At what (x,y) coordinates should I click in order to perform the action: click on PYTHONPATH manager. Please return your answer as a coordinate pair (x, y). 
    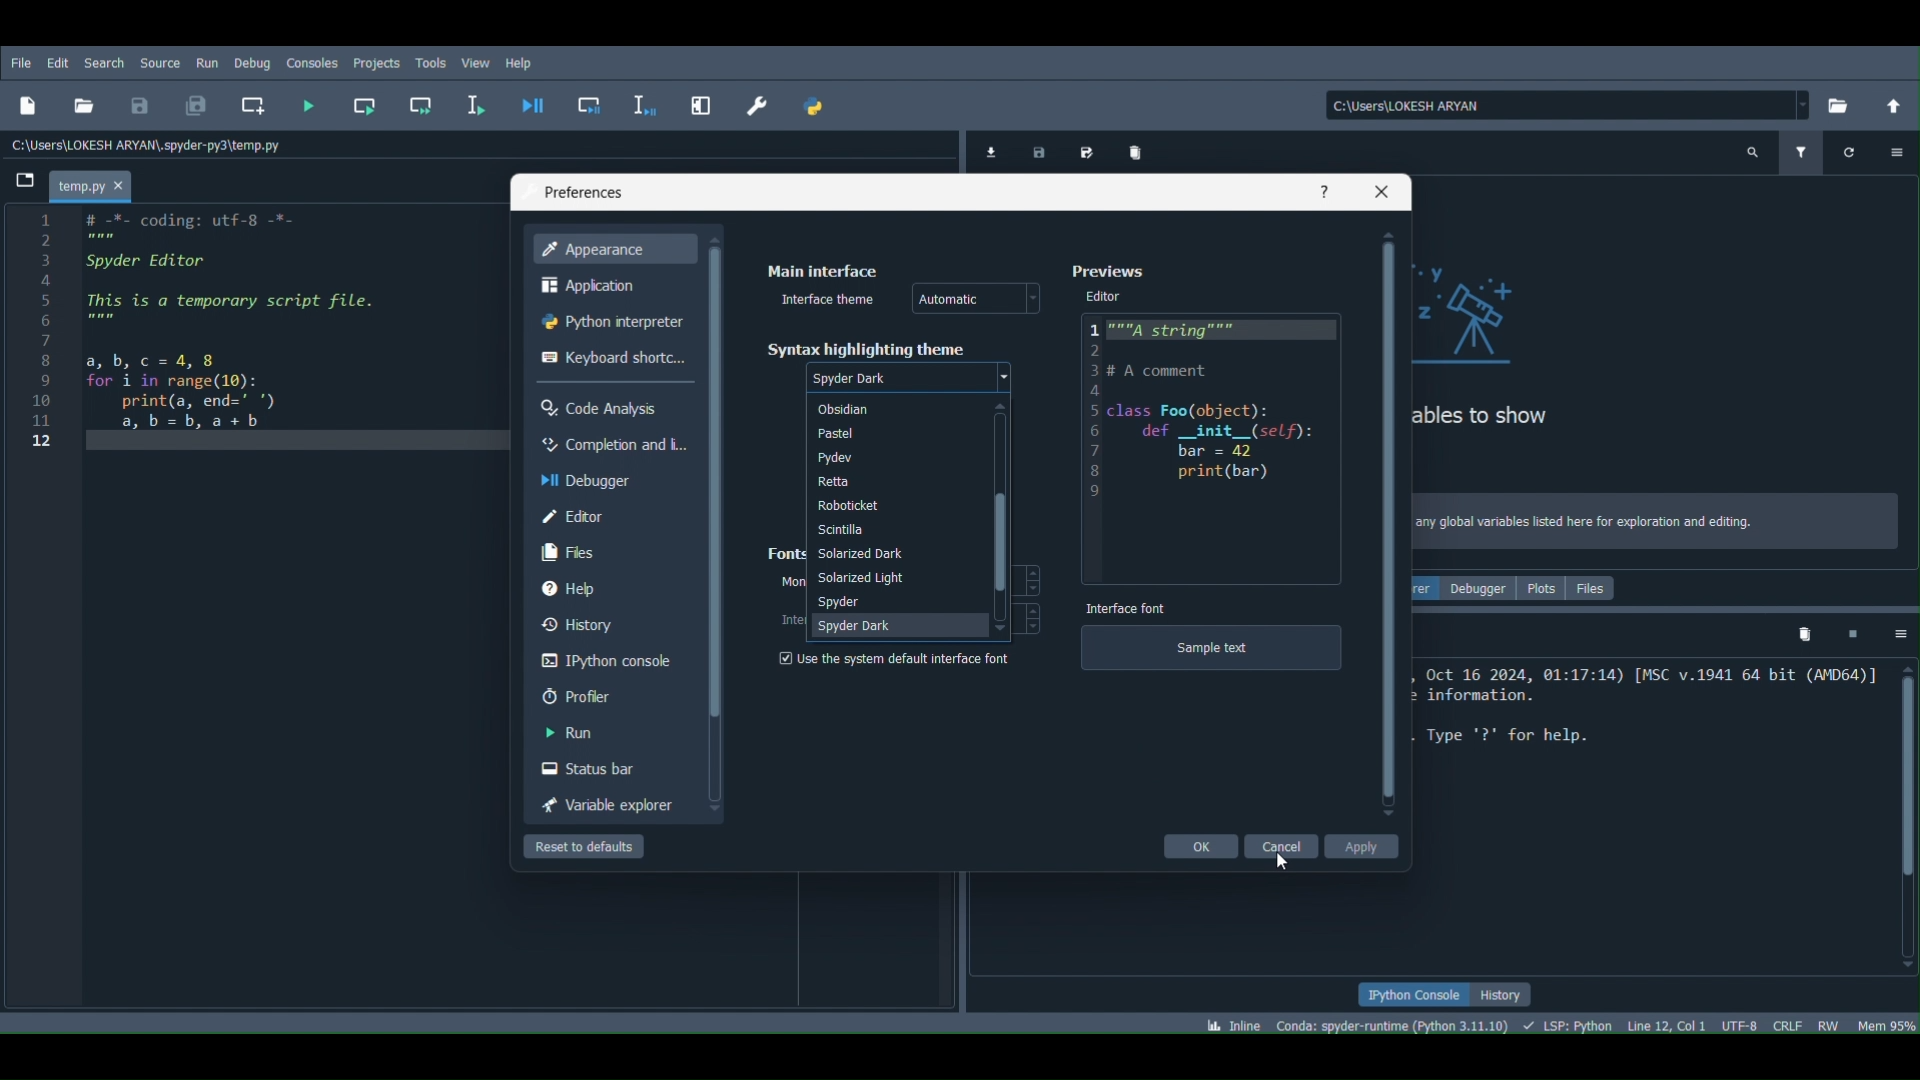
    Looking at the image, I should click on (823, 106).